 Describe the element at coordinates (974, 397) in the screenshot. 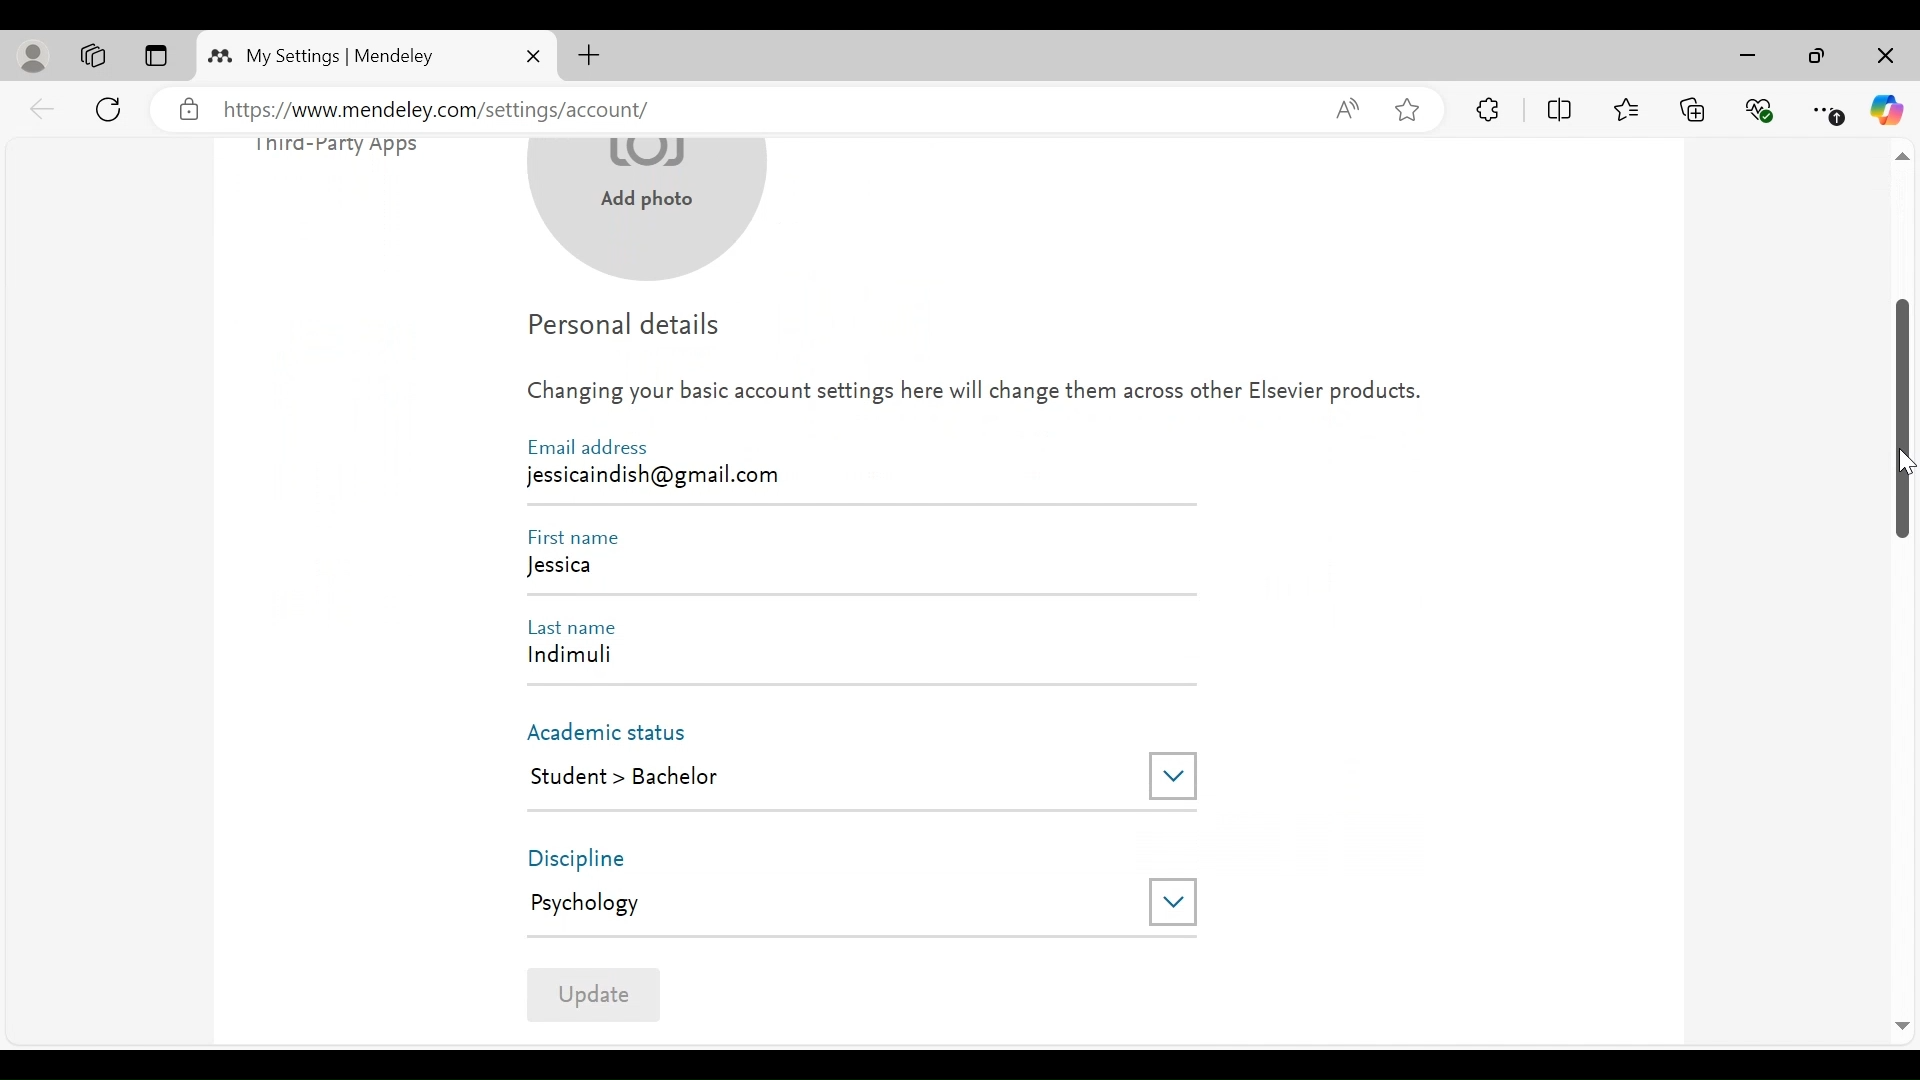

I see `Changing your basic account settings here will change them across other Elsevier products` at that location.